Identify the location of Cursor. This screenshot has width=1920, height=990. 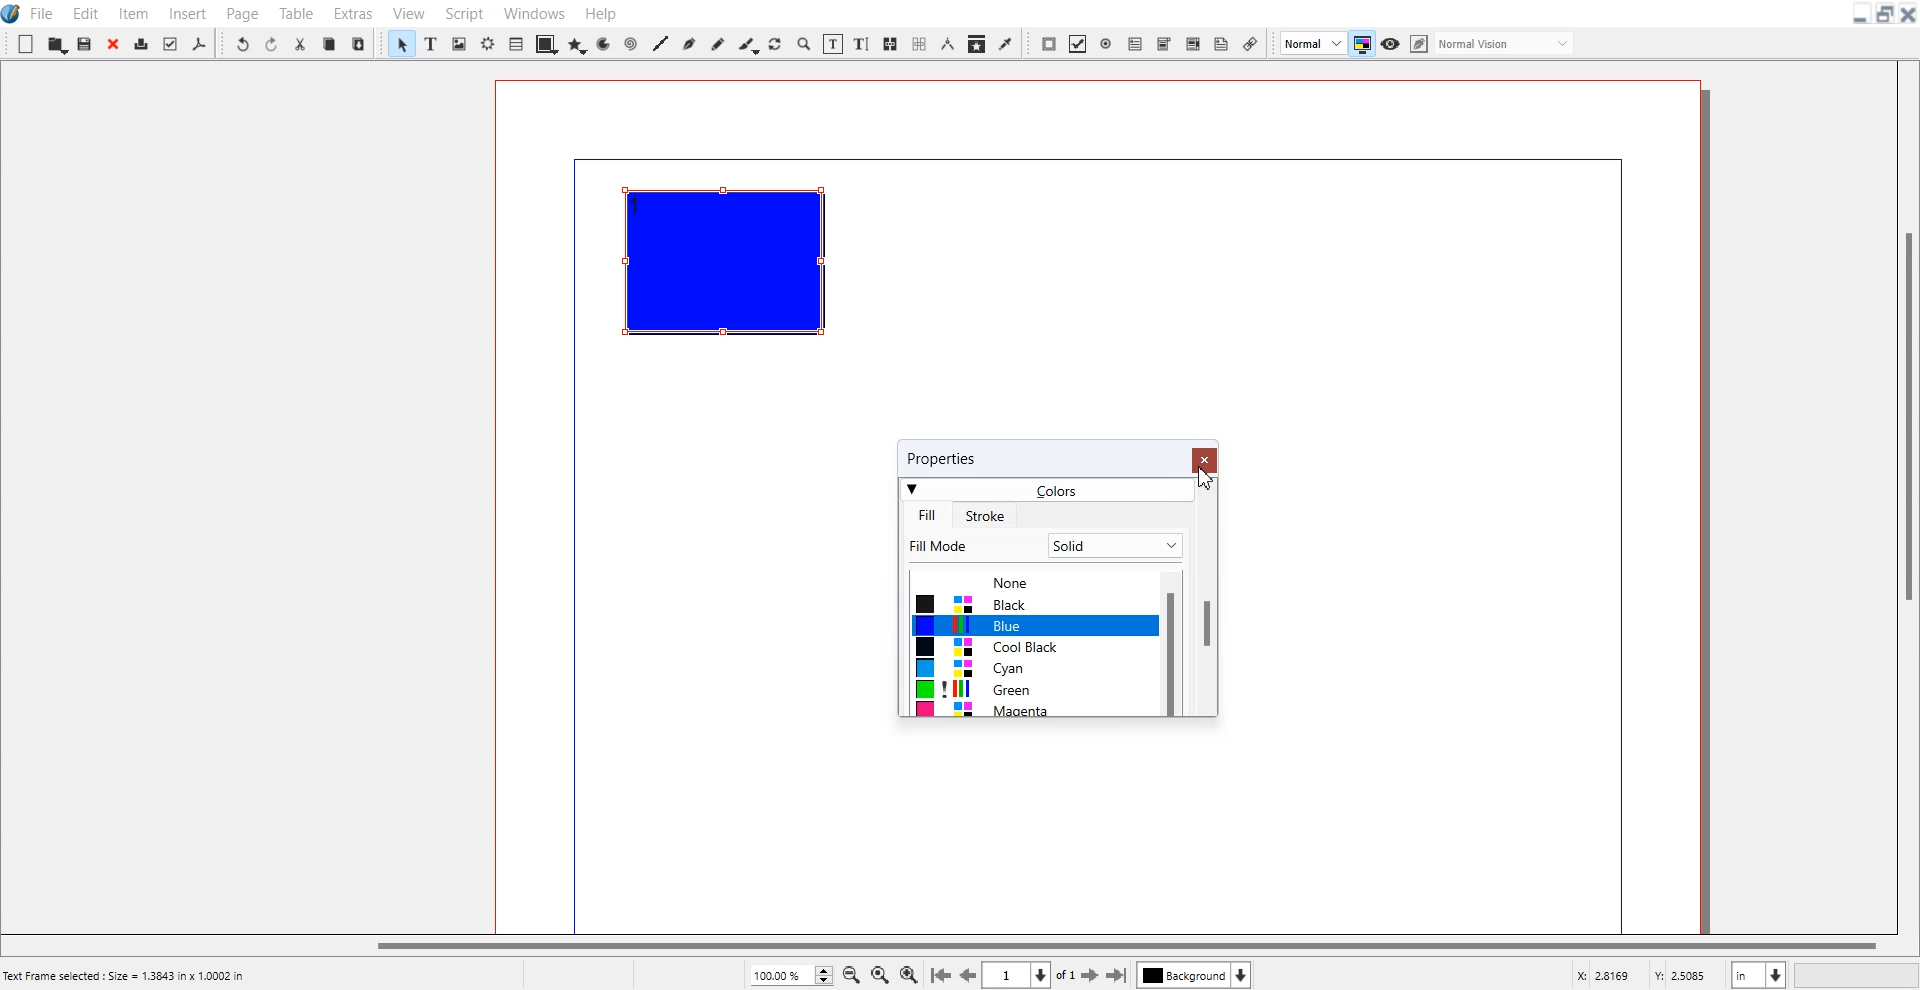
(1208, 477).